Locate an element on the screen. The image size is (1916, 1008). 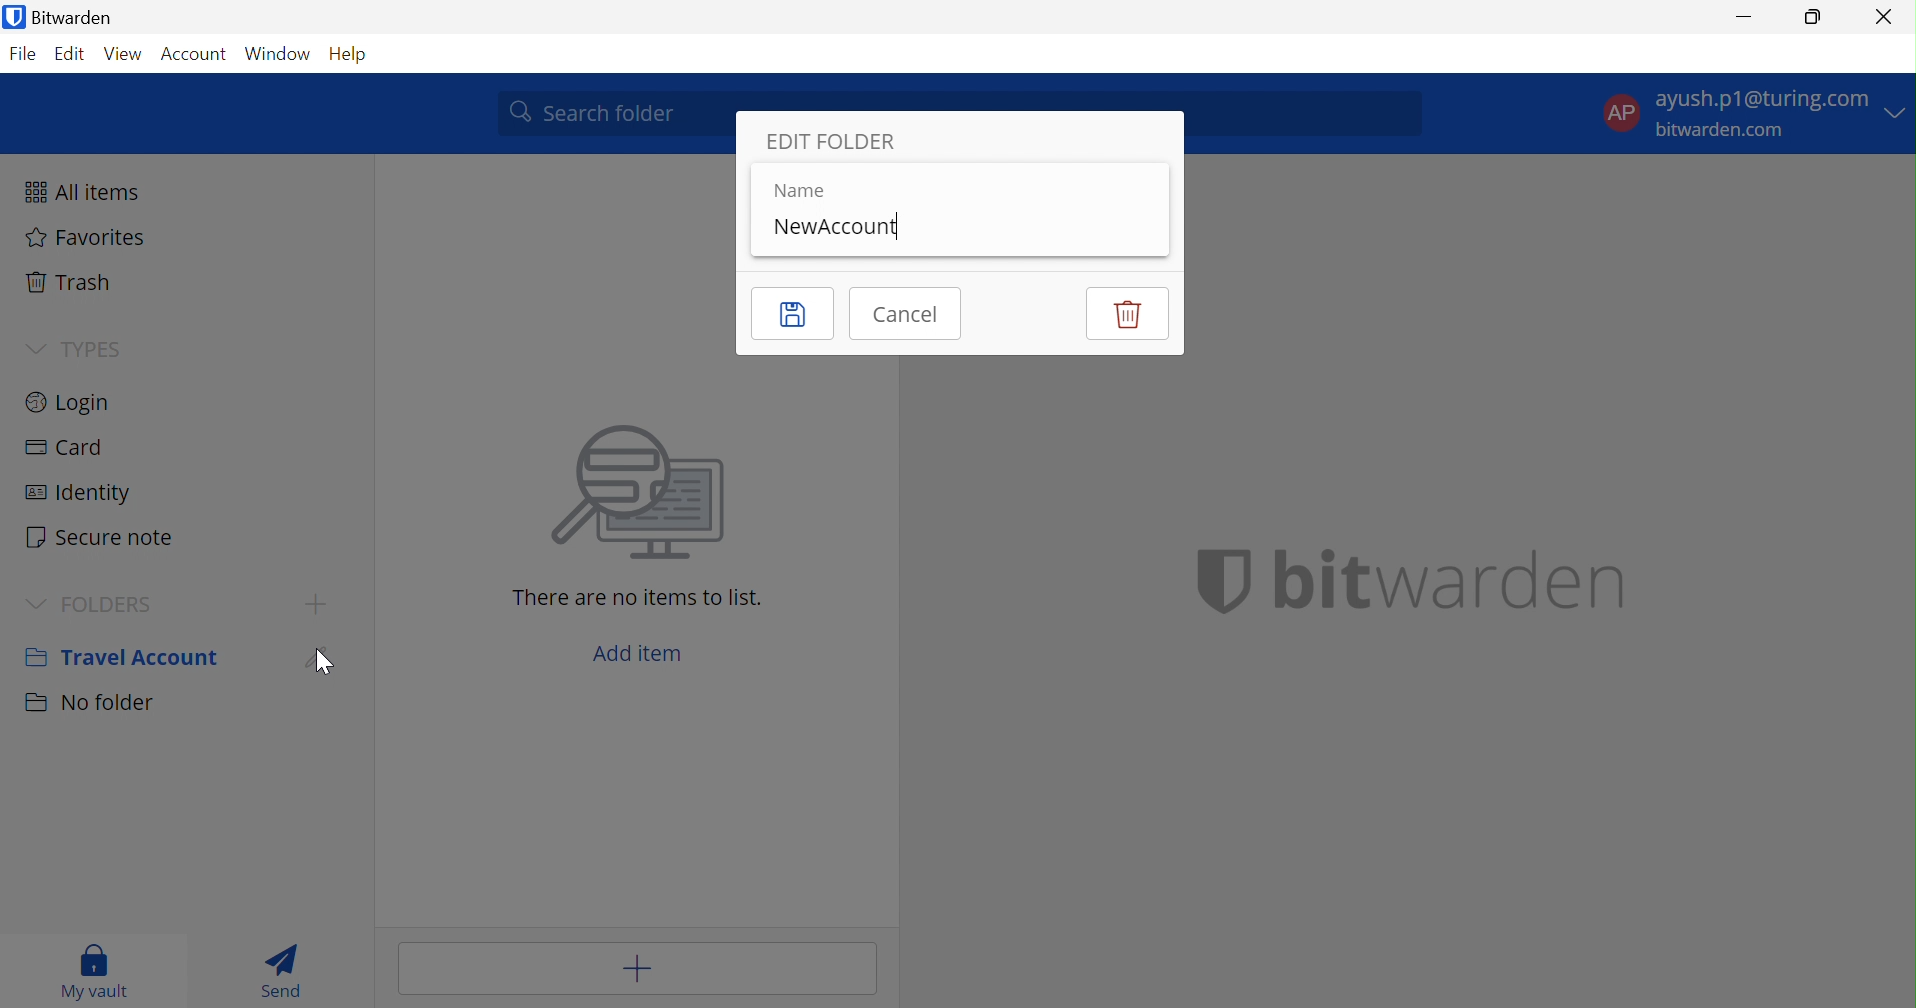
Restore Down is located at coordinates (1812, 21).